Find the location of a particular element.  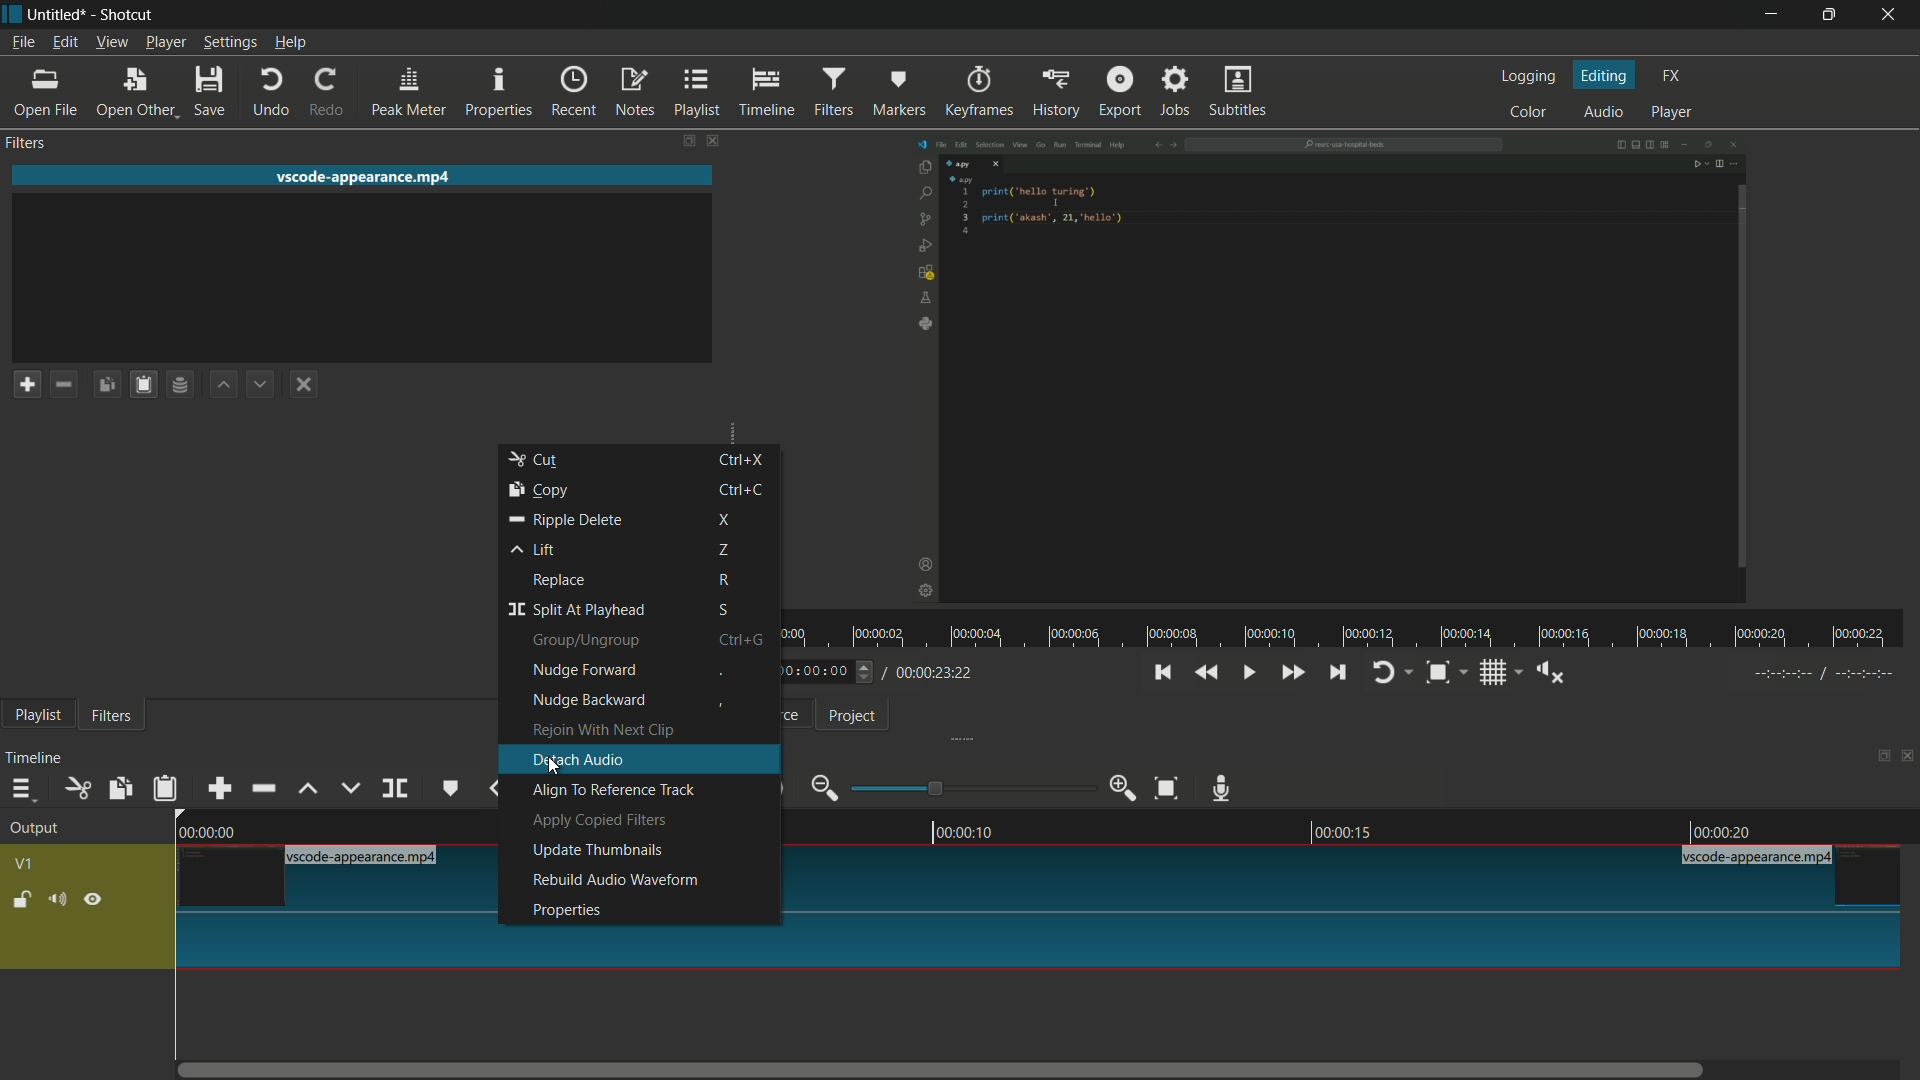

create or edit marker is located at coordinates (449, 789).